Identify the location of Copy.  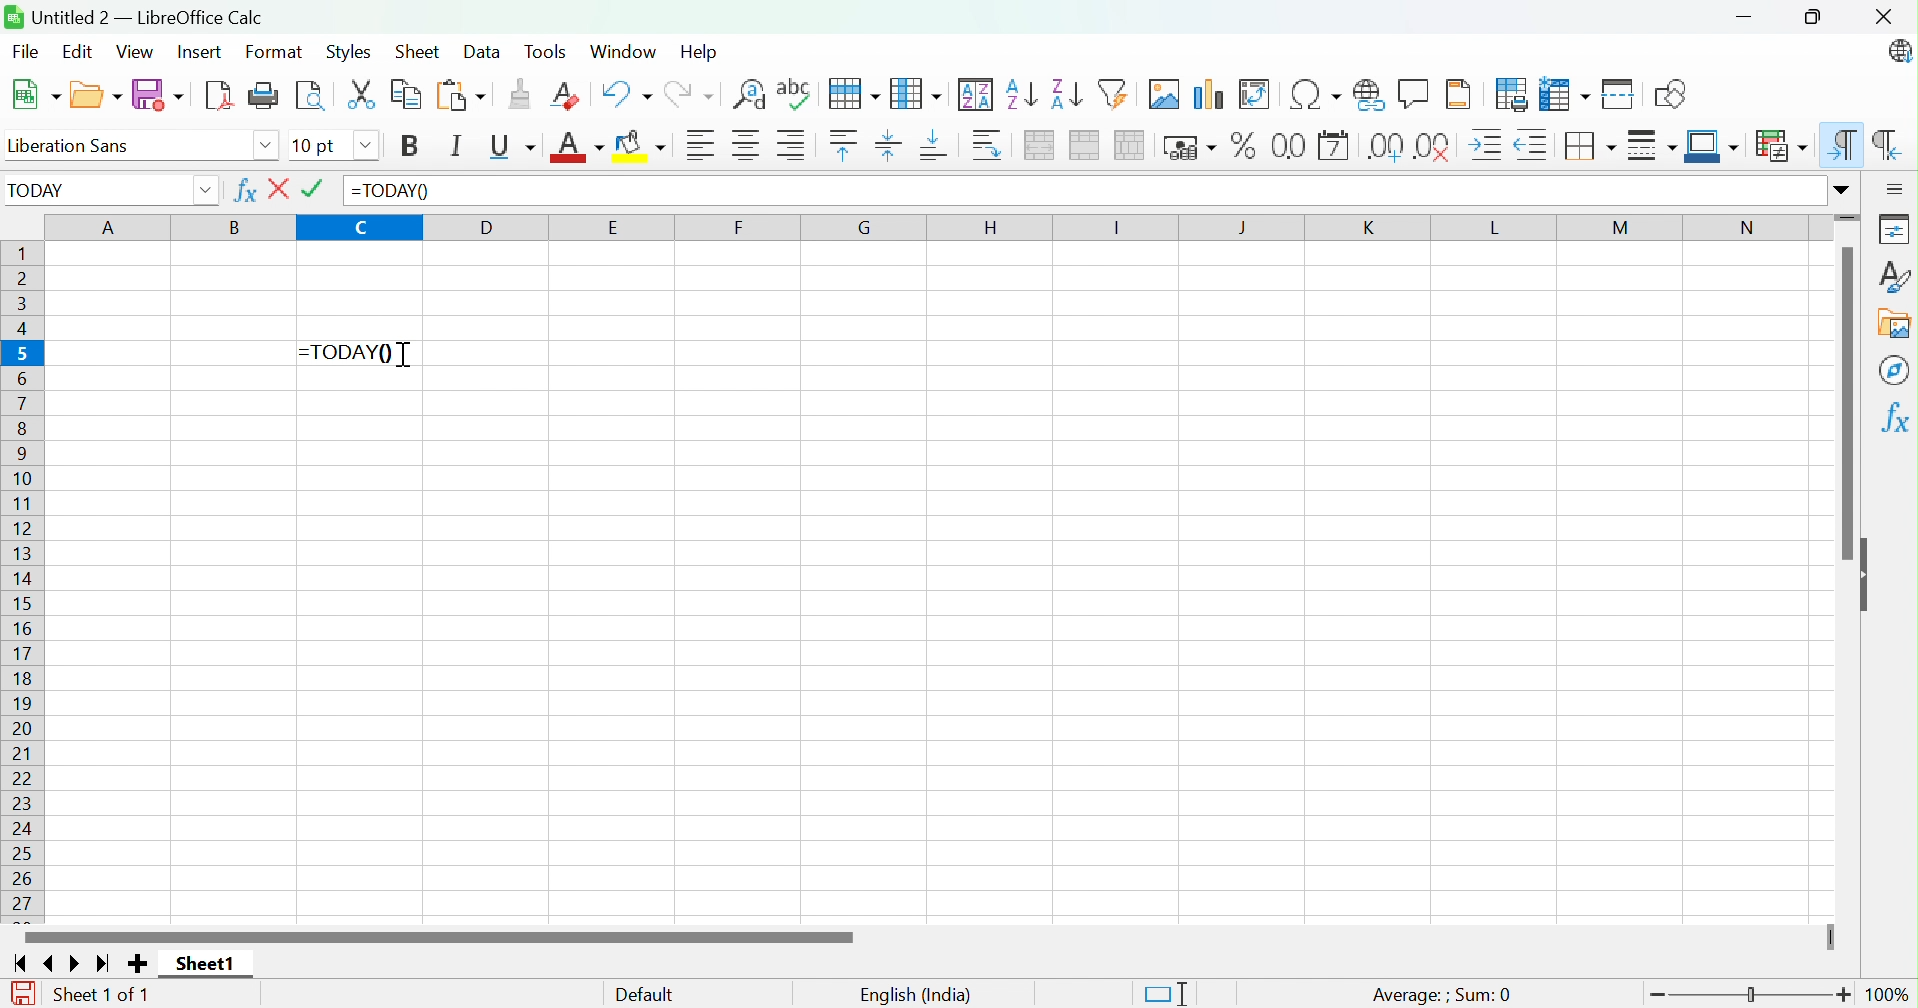
(407, 93).